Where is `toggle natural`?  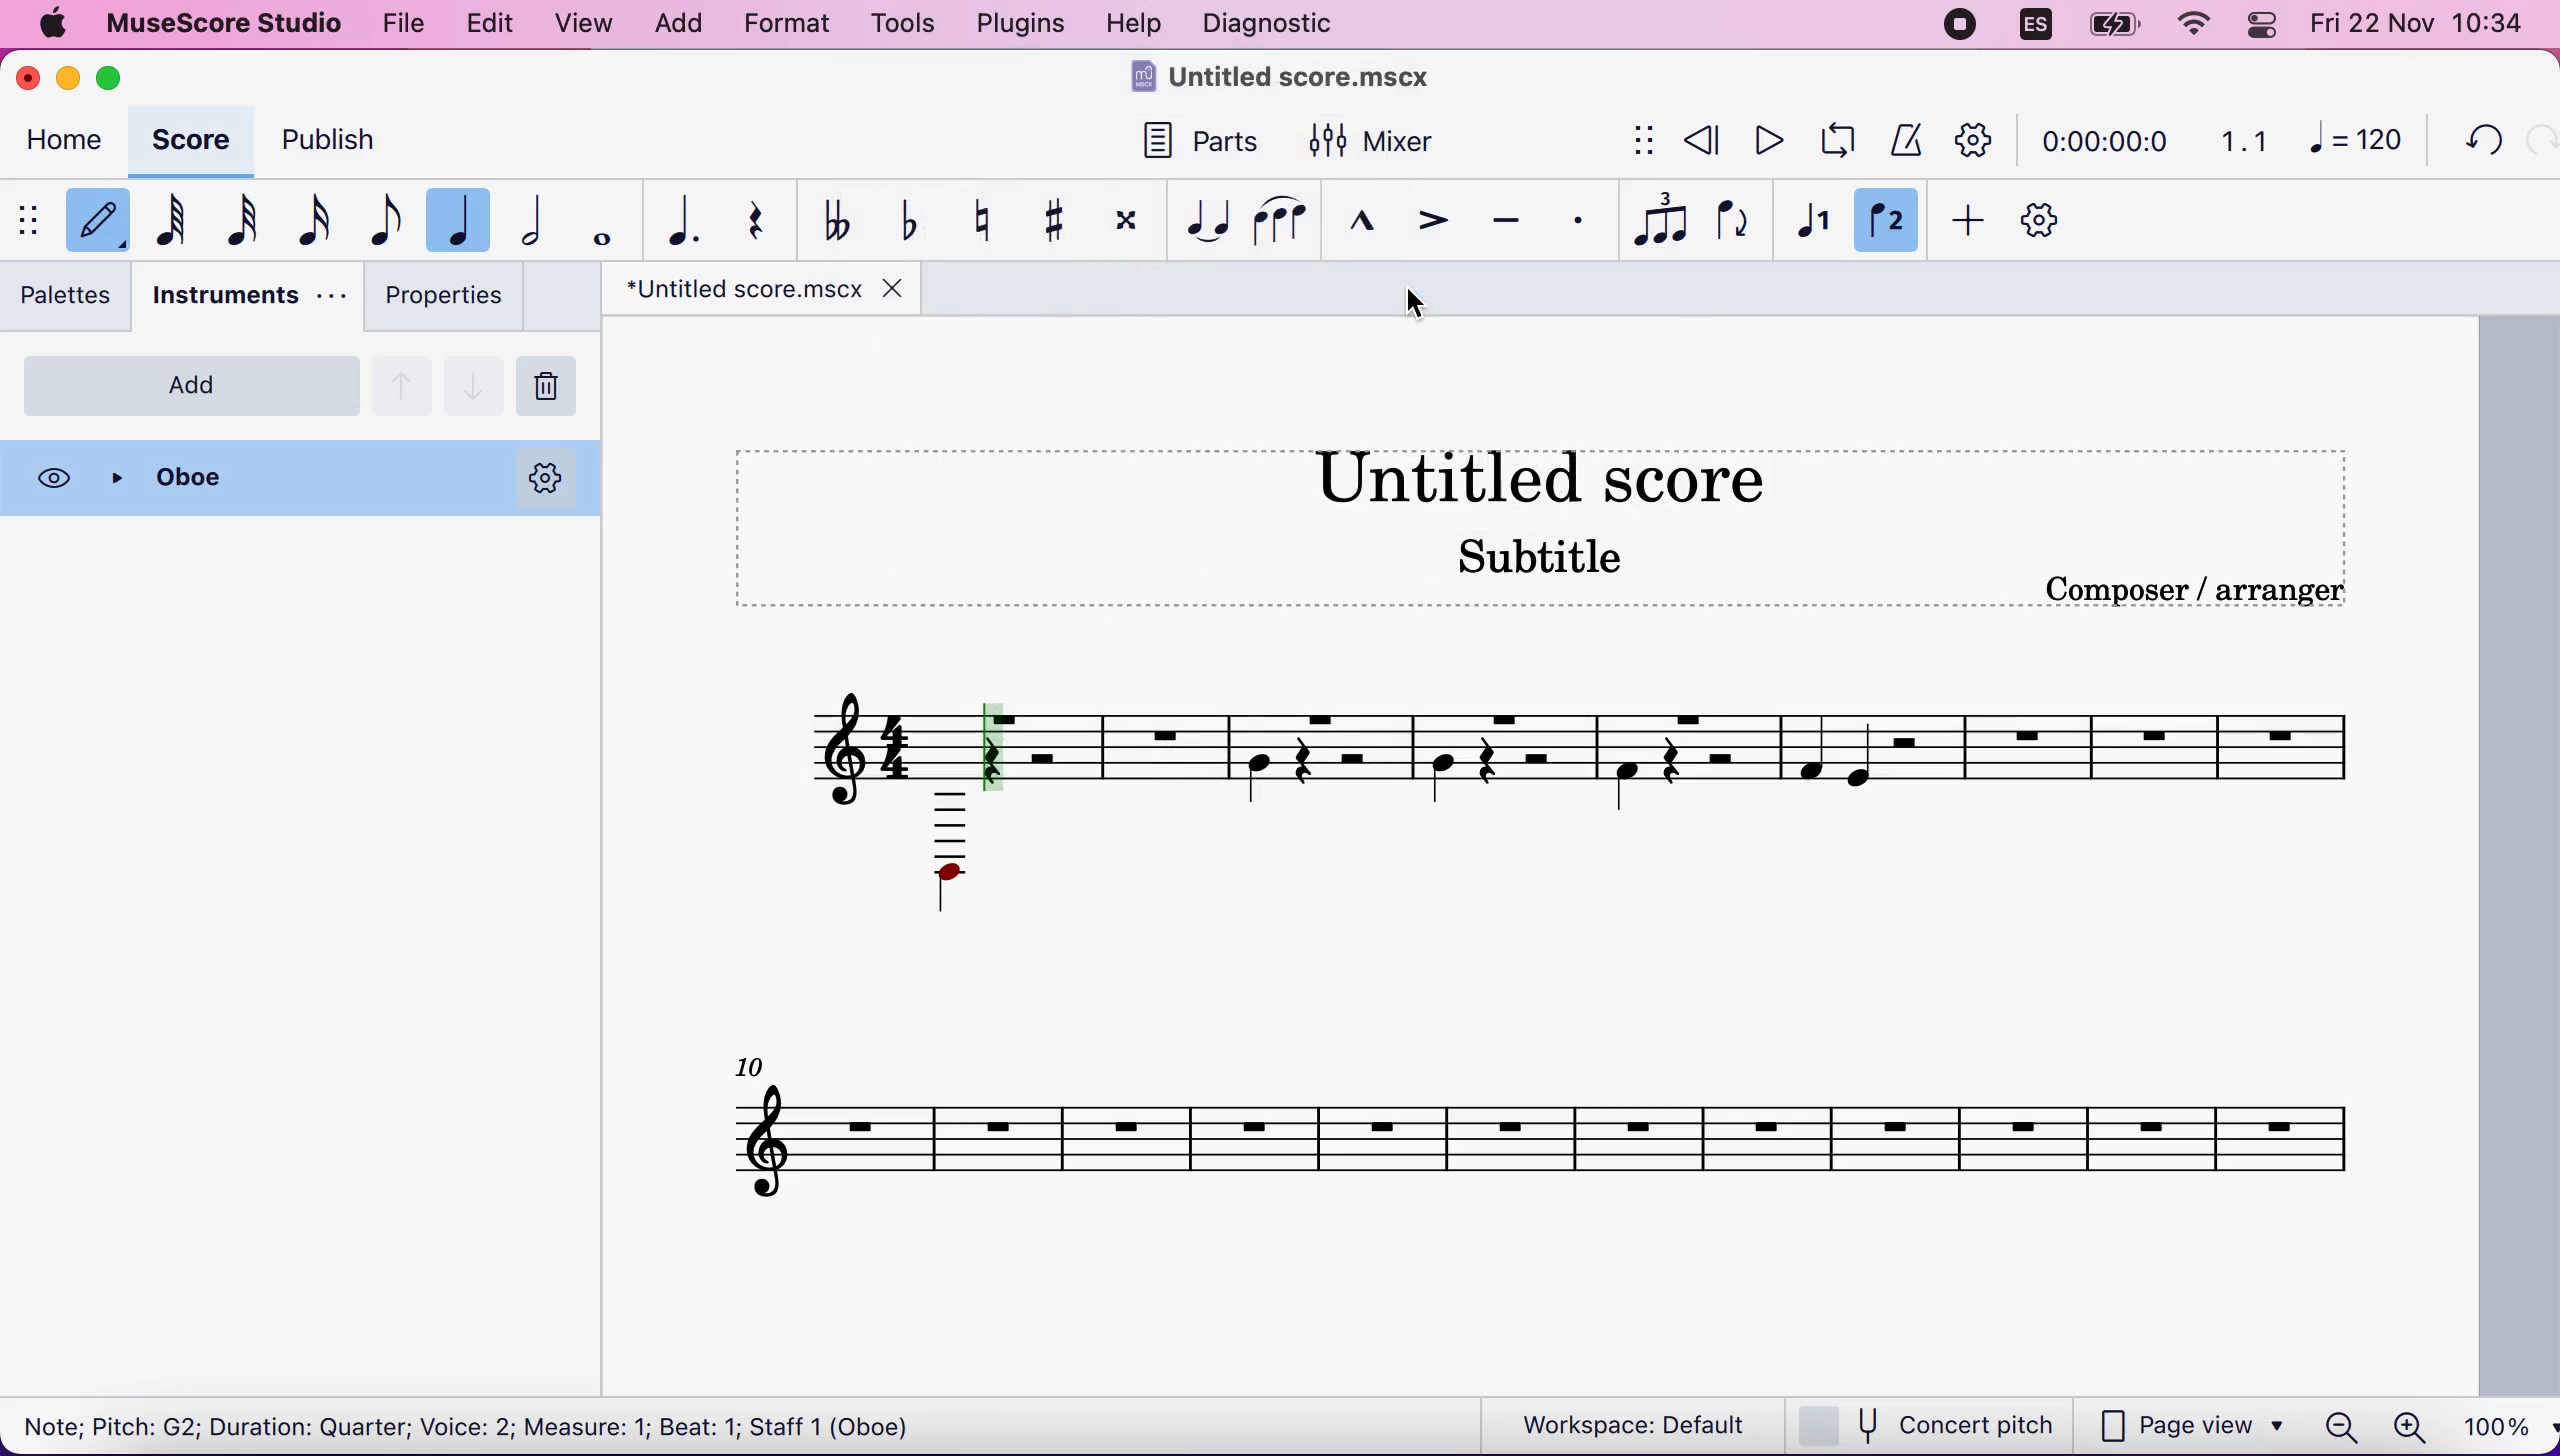
toggle natural is located at coordinates (987, 219).